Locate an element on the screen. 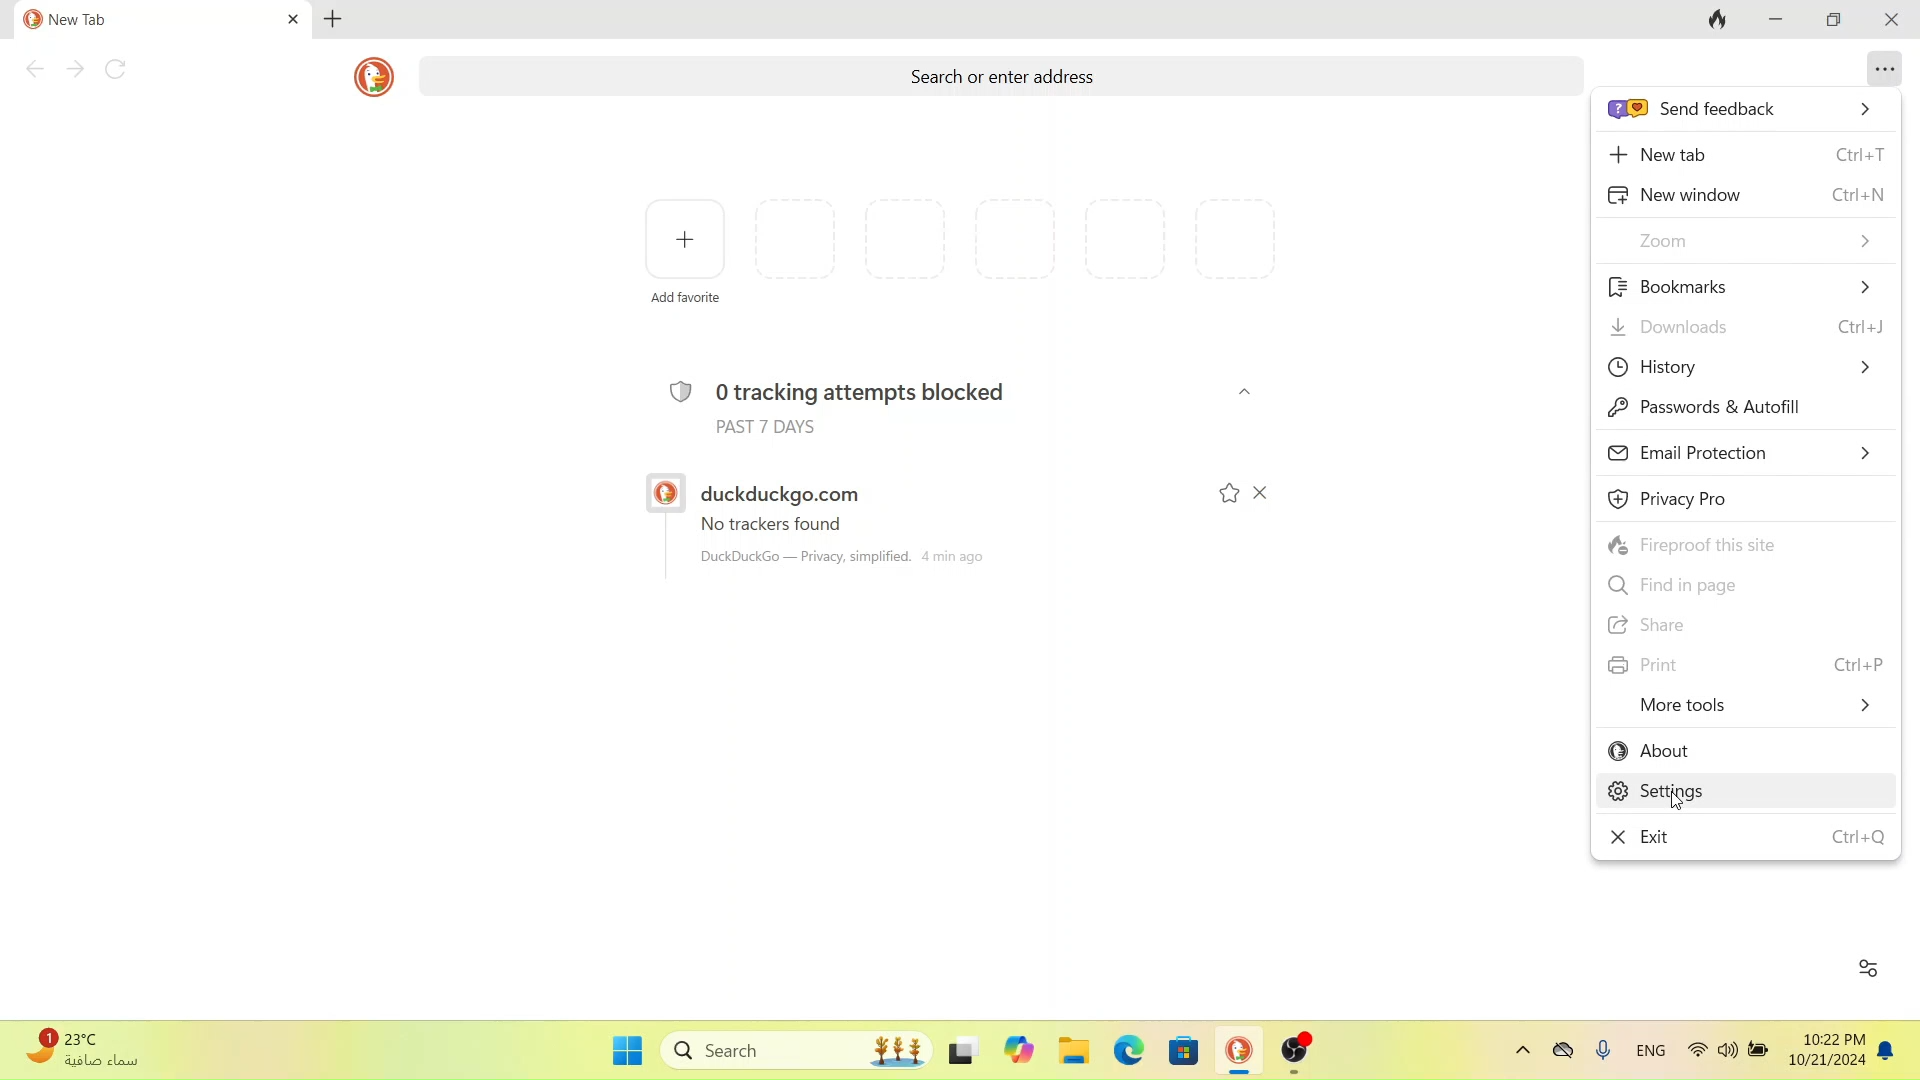  obsstudio is located at coordinates (1297, 1053).